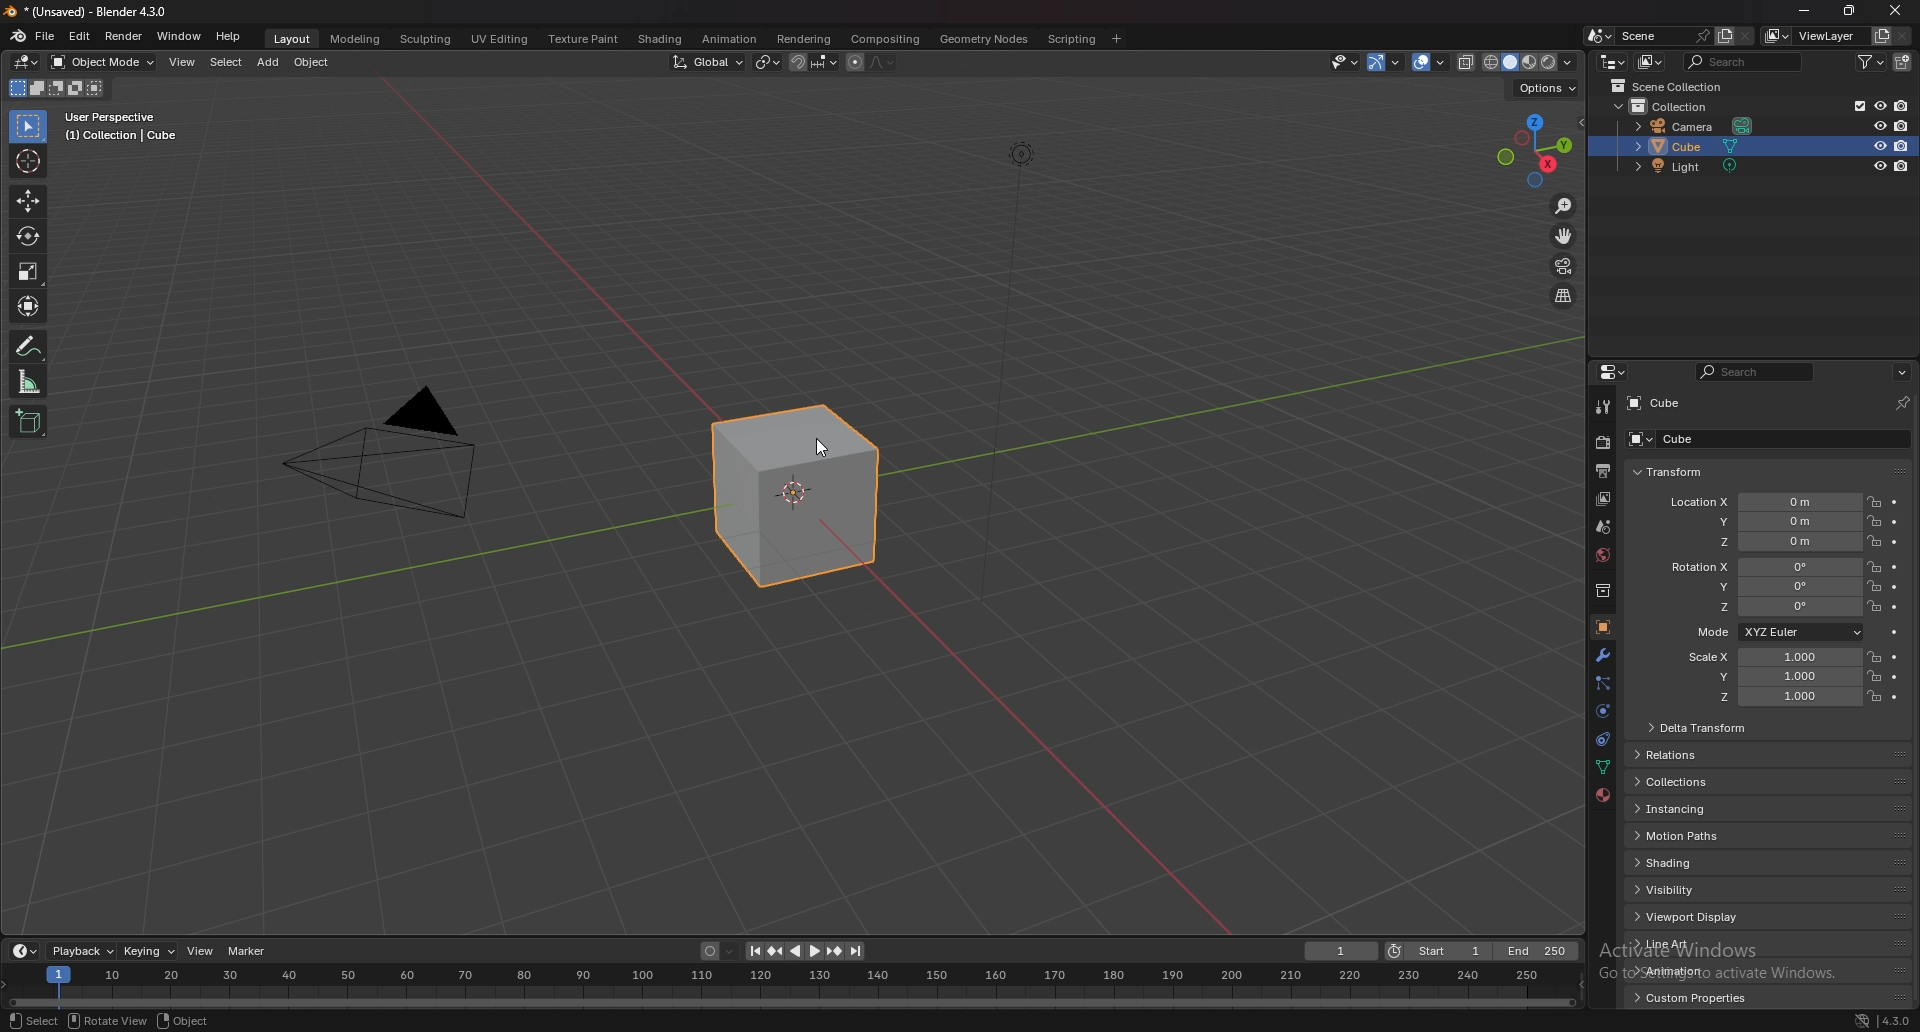 The width and height of the screenshot is (1920, 1032). I want to click on shading, so click(662, 38).